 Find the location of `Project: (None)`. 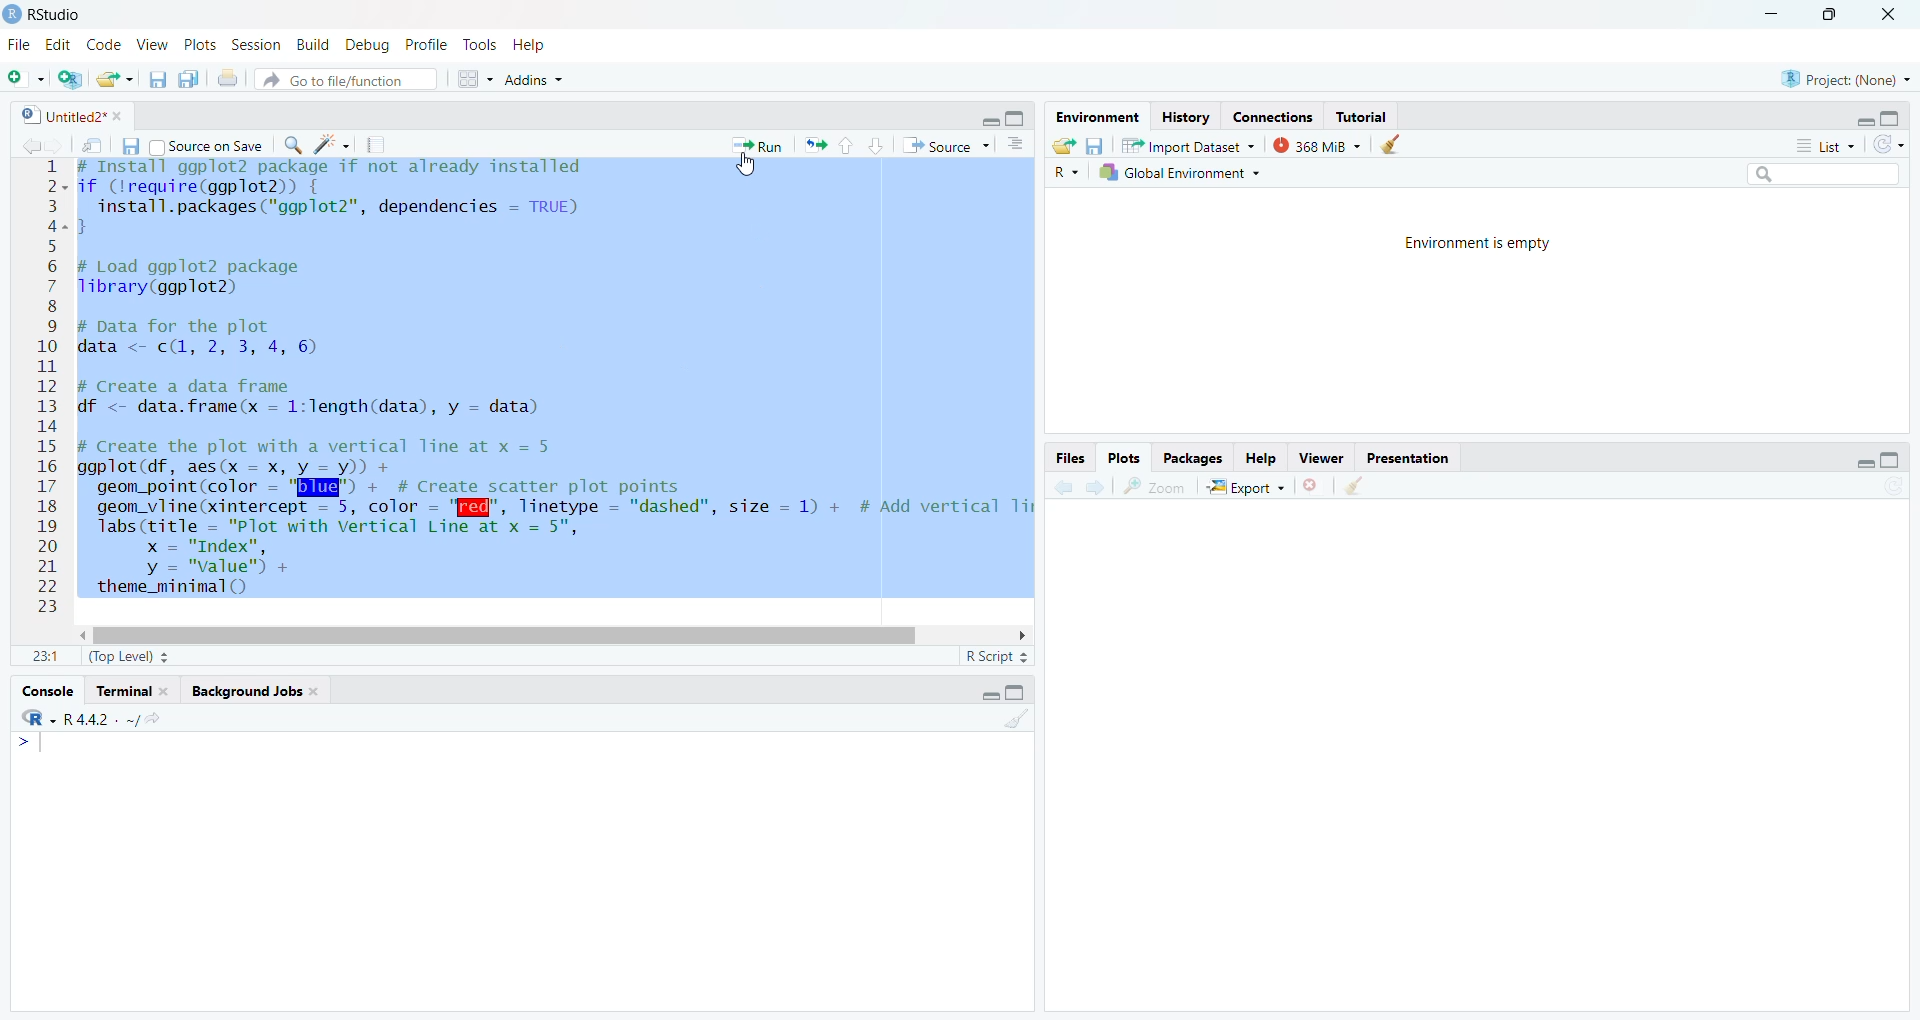

Project: (None) is located at coordinates (1840, 76).